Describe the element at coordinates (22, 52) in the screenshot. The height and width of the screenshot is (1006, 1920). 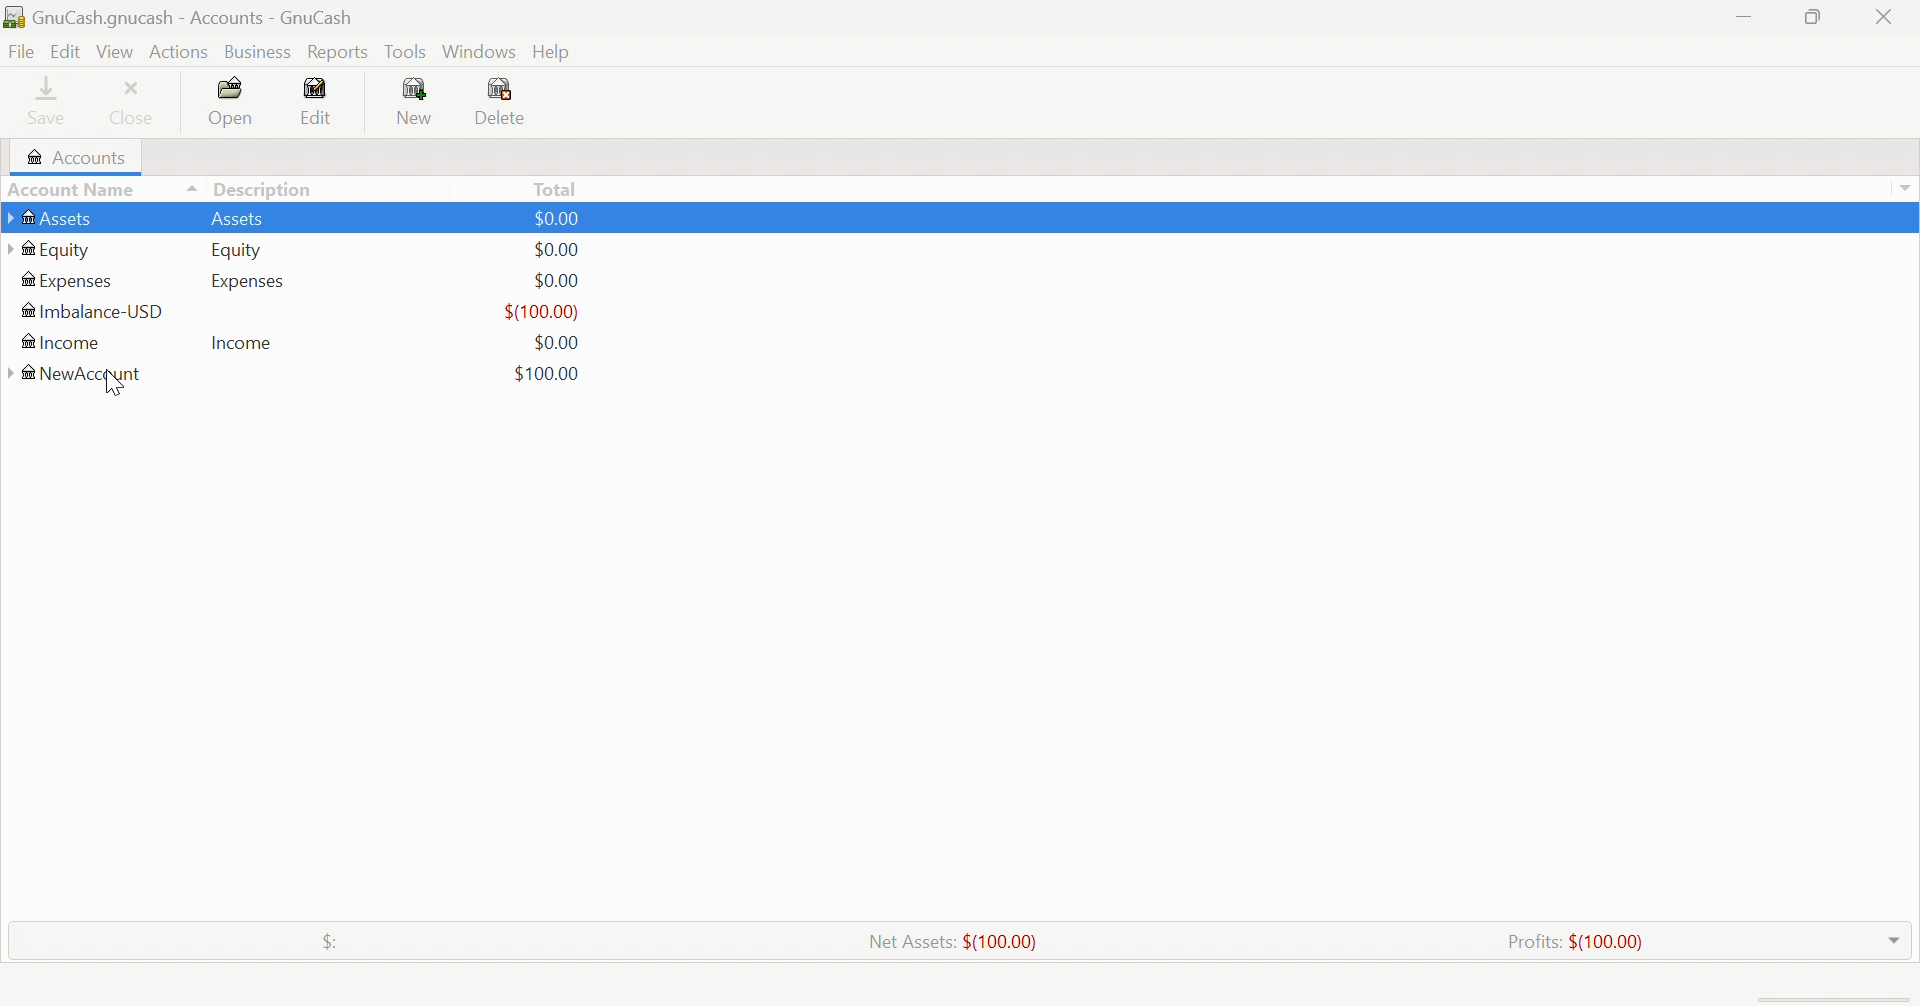
I see `File` at that location.